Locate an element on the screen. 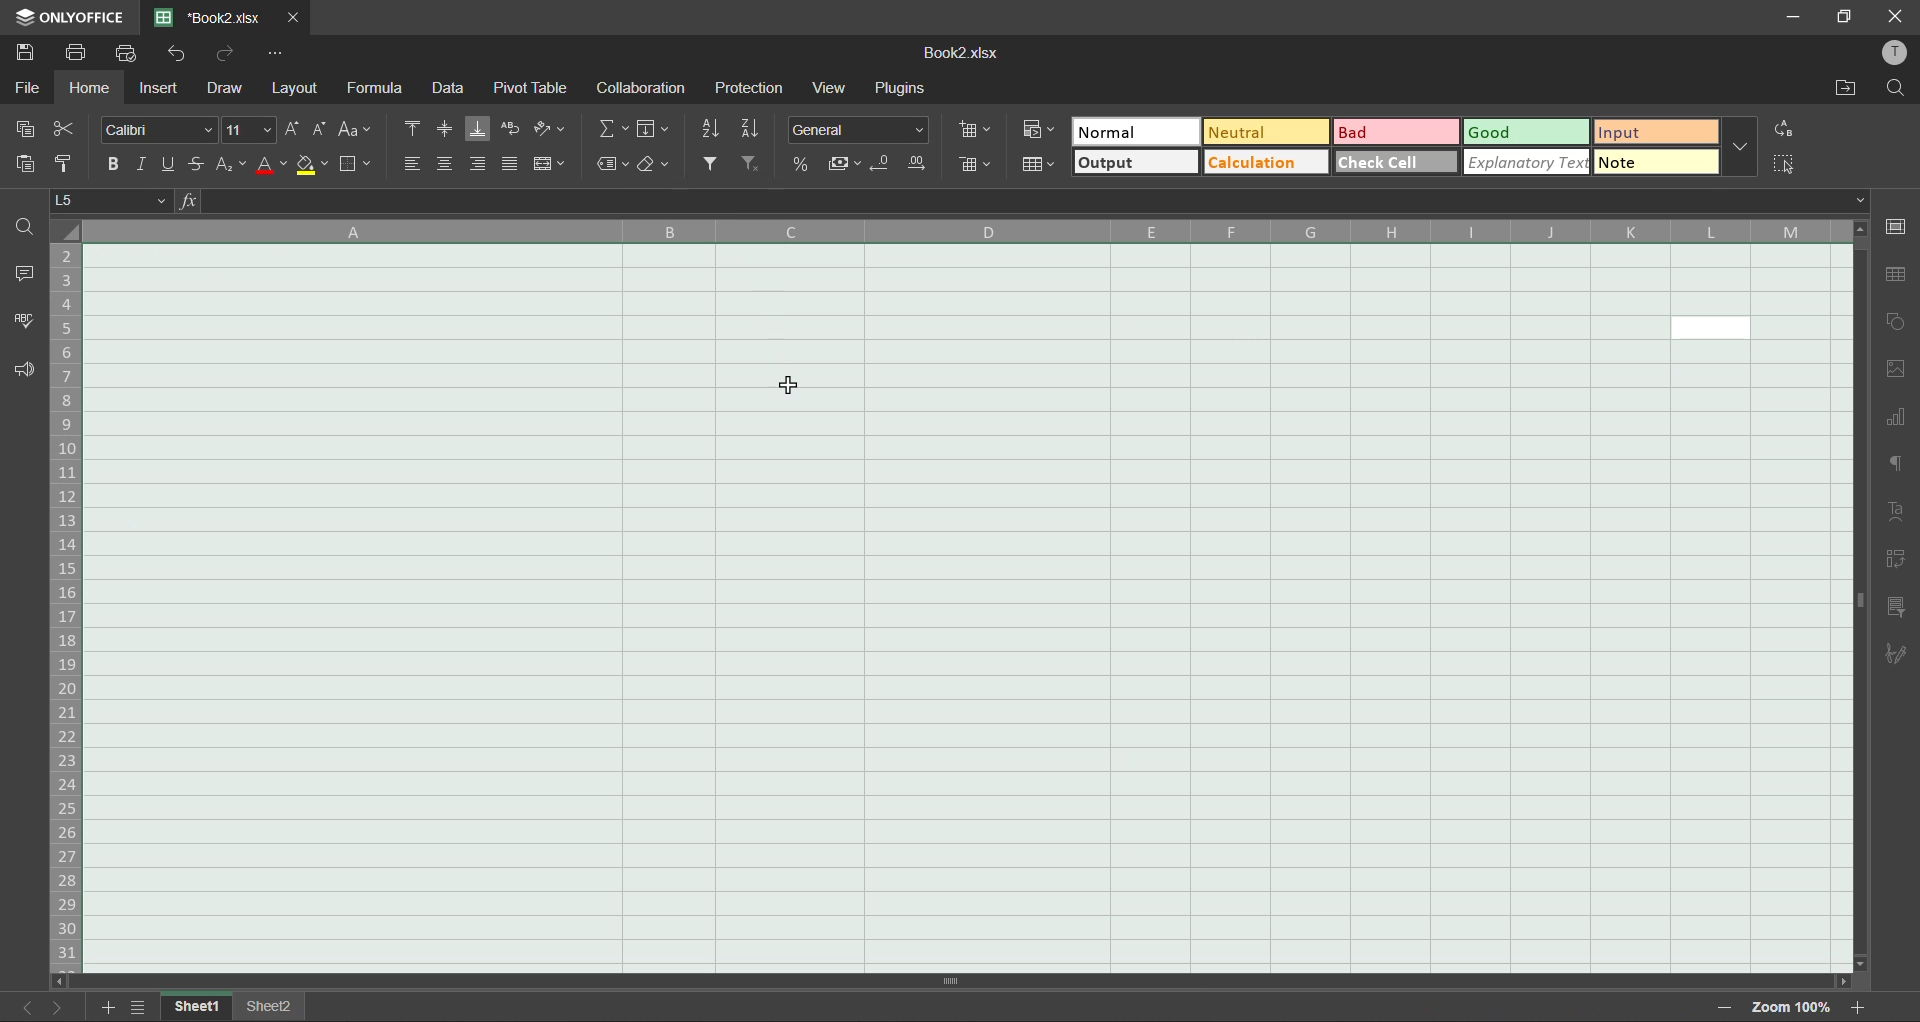  plugins is located at coordinates (896, 89).